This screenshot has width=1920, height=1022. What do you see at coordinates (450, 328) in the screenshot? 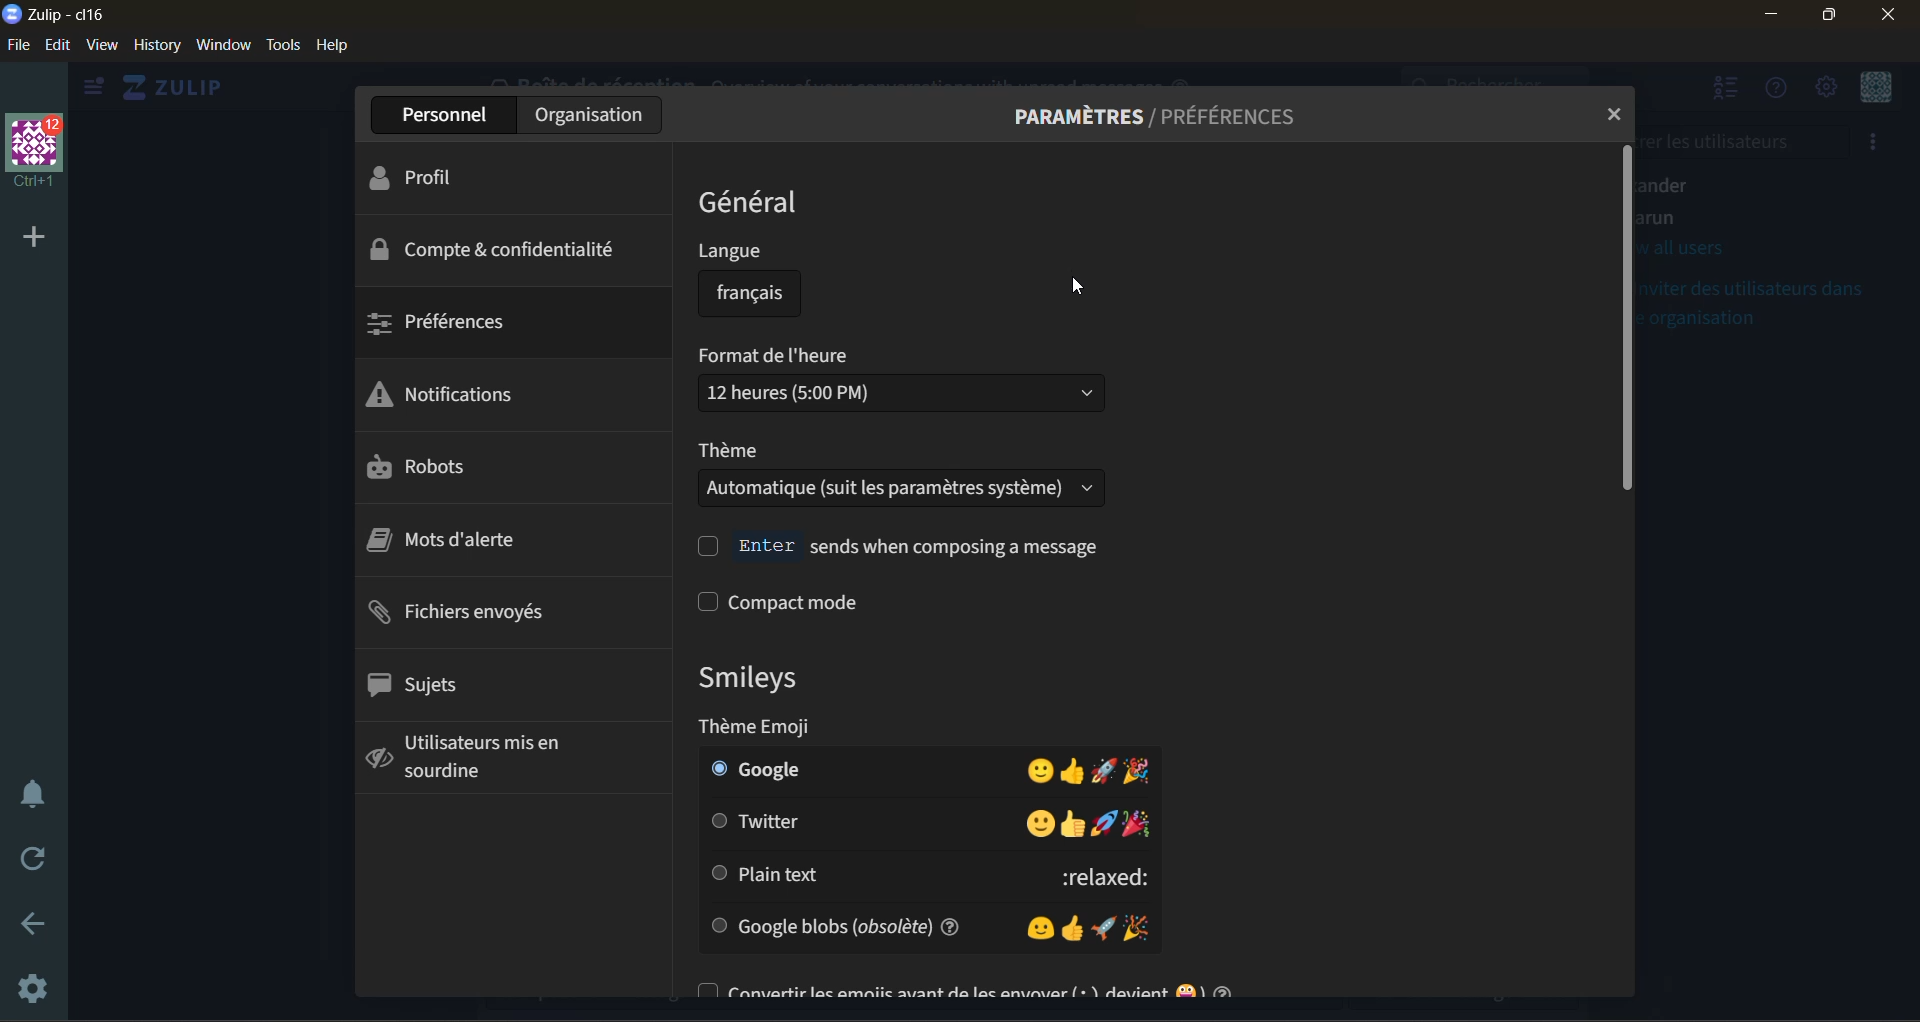
I see `prefeerences` at bounding box center [450, 328].